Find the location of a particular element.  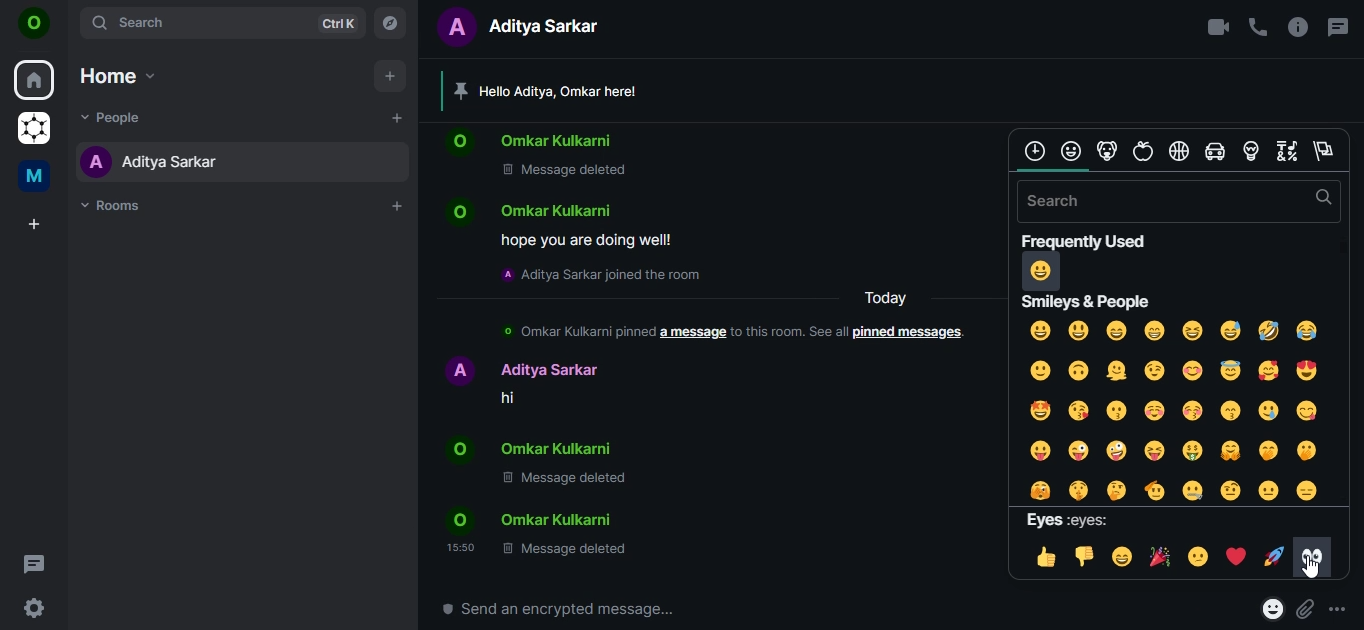

grinning face is located at coordinates (1044, 269).